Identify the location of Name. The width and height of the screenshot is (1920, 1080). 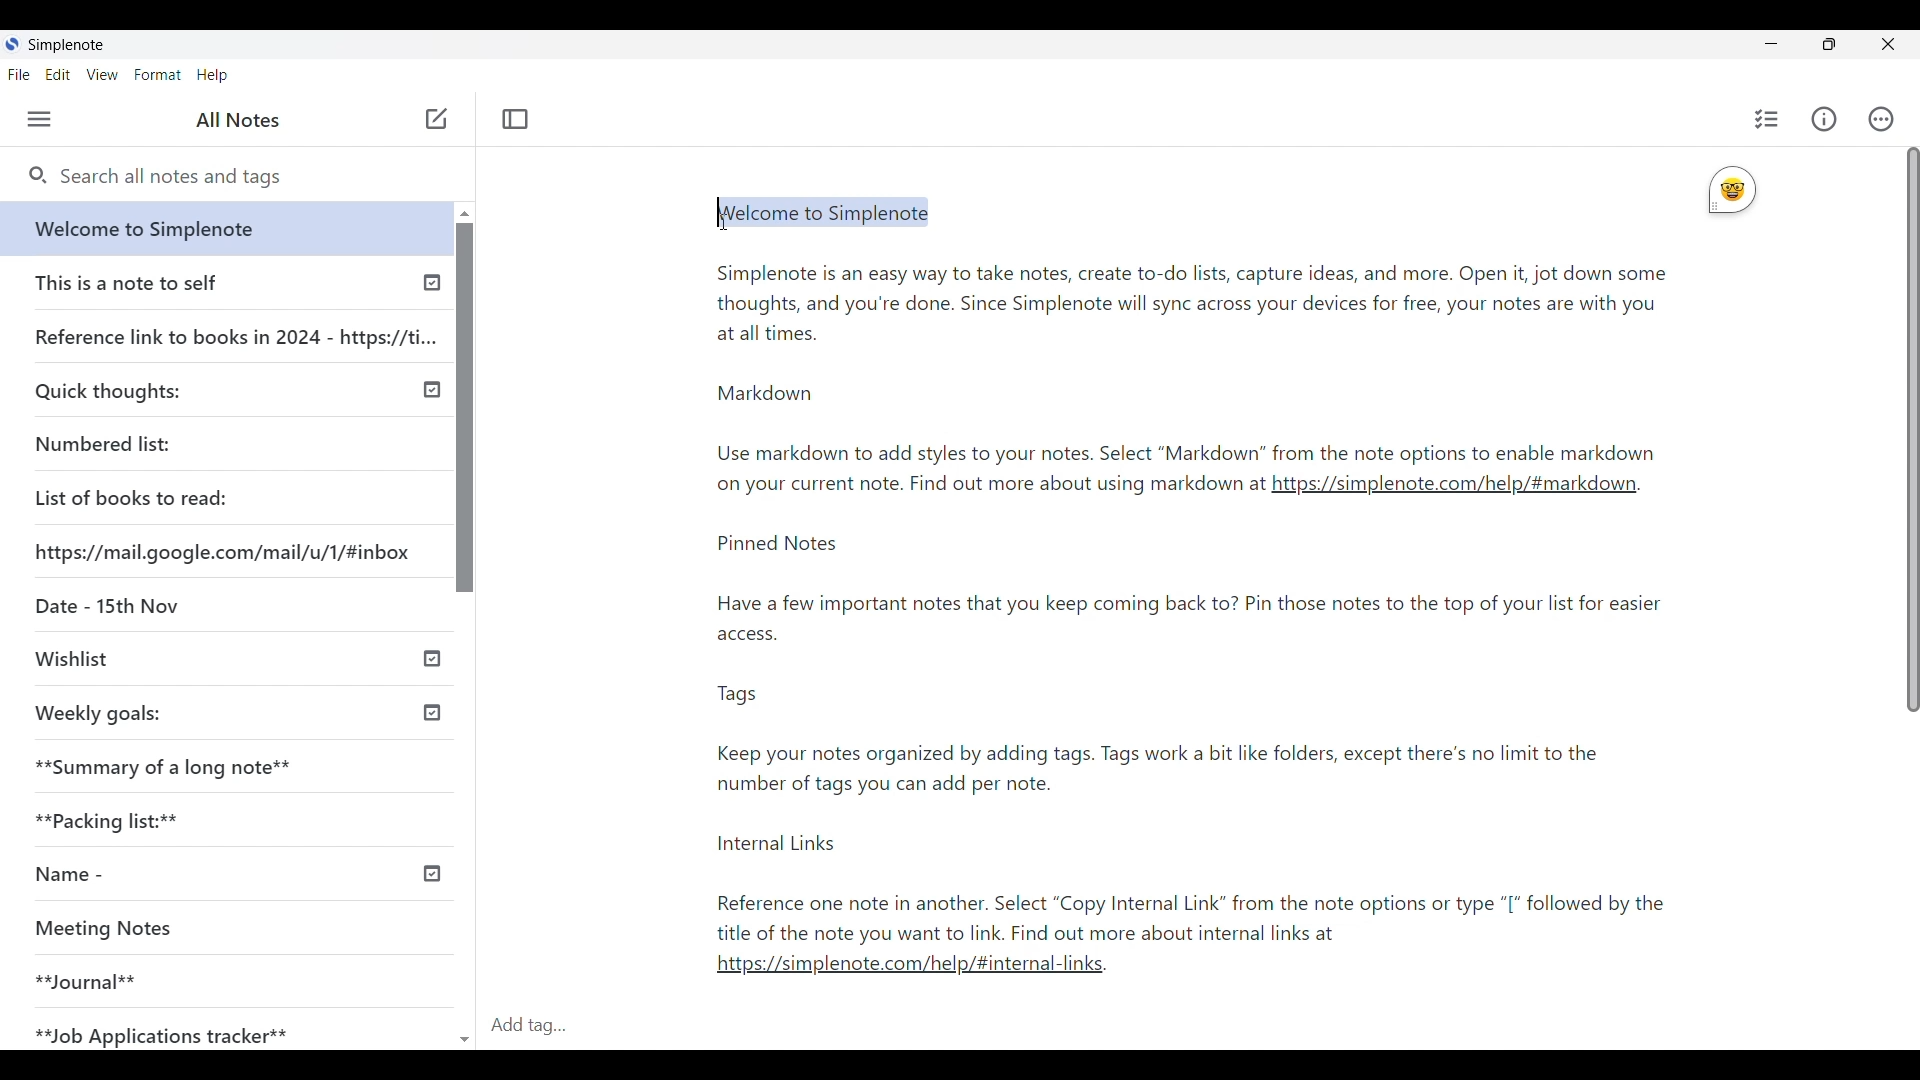
(62, 876).